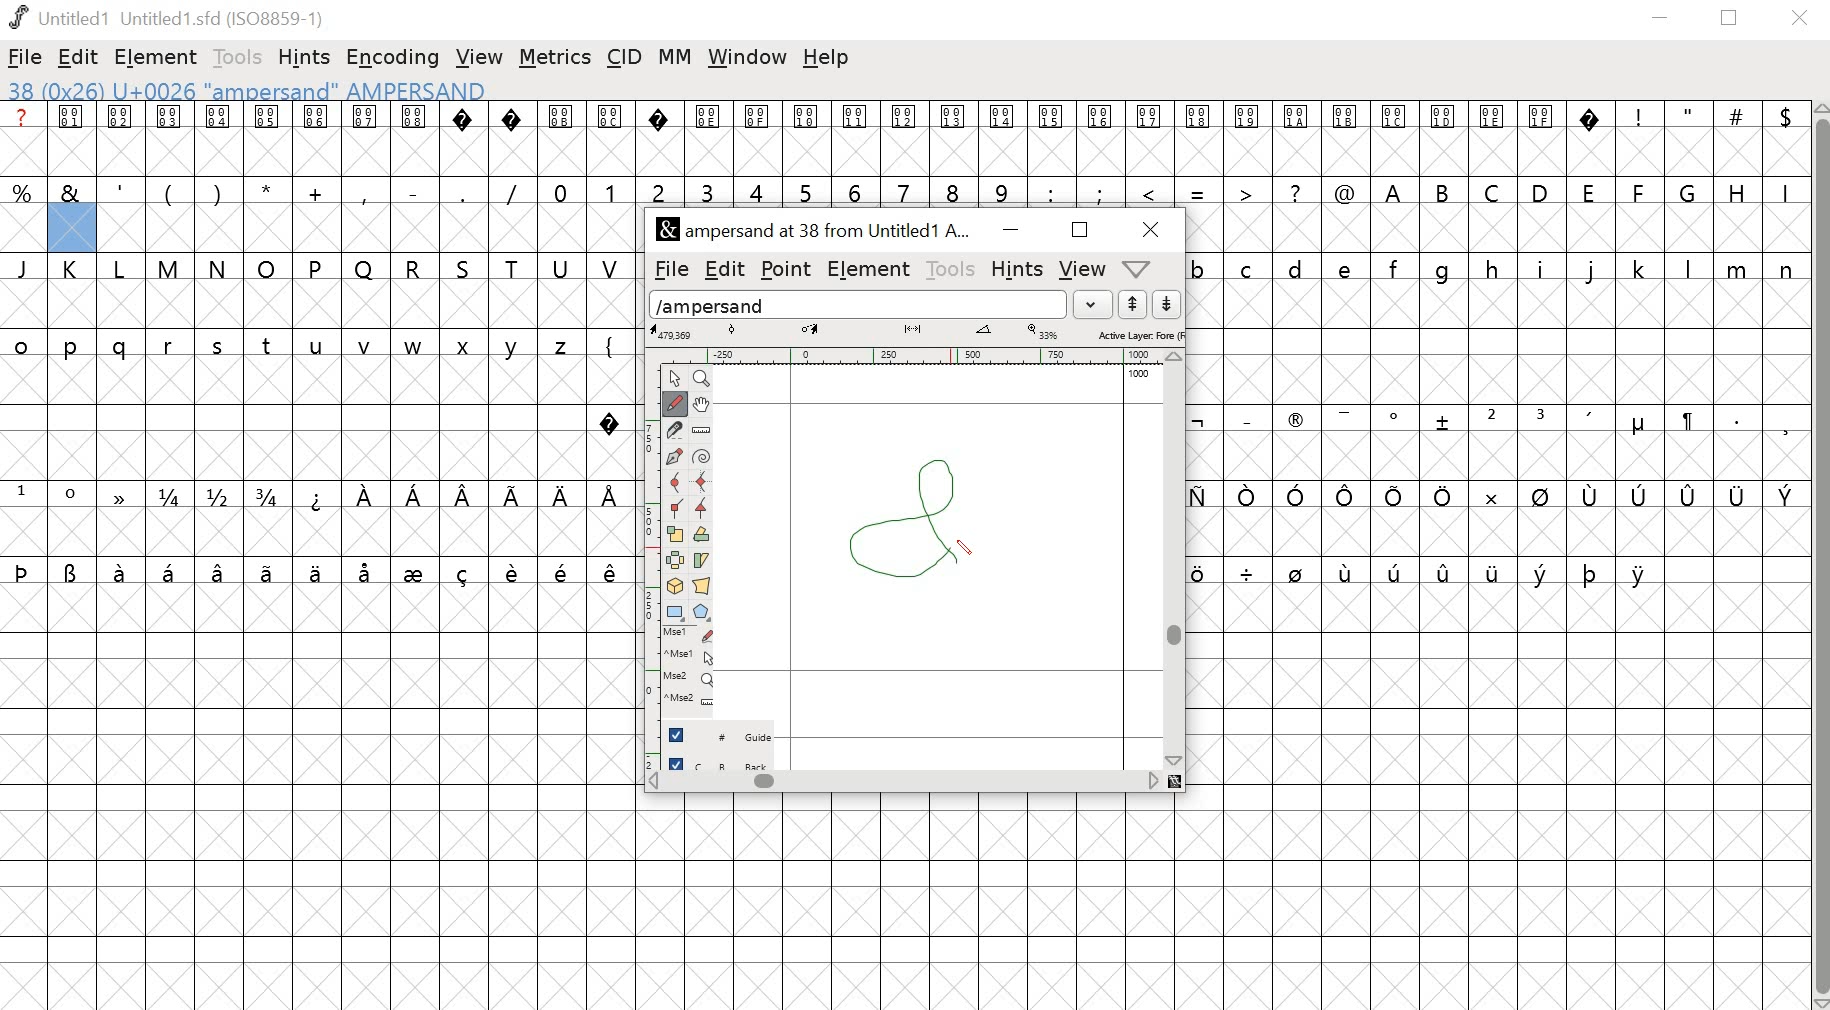  Describe the element at coordinates (674, 458) in the screenshot. I see `drag out its control points ` at that location.